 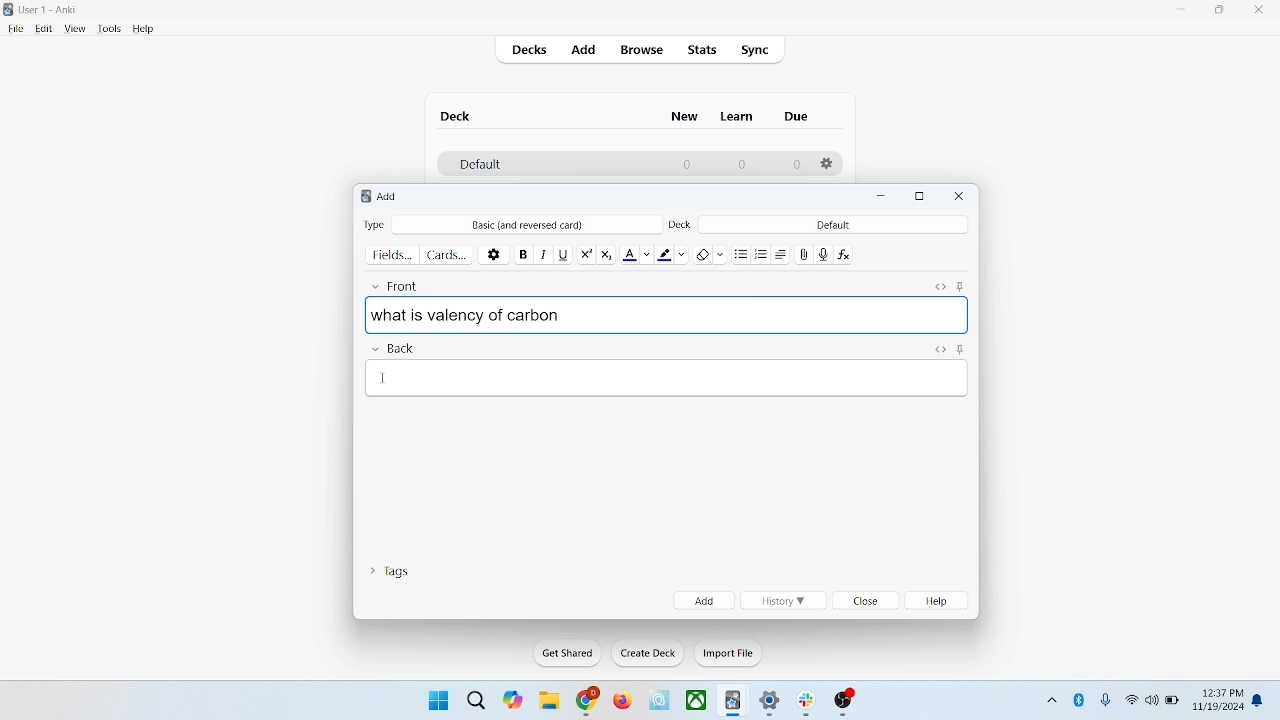 I want to click on text highlight color, so click(x=676, y=253).